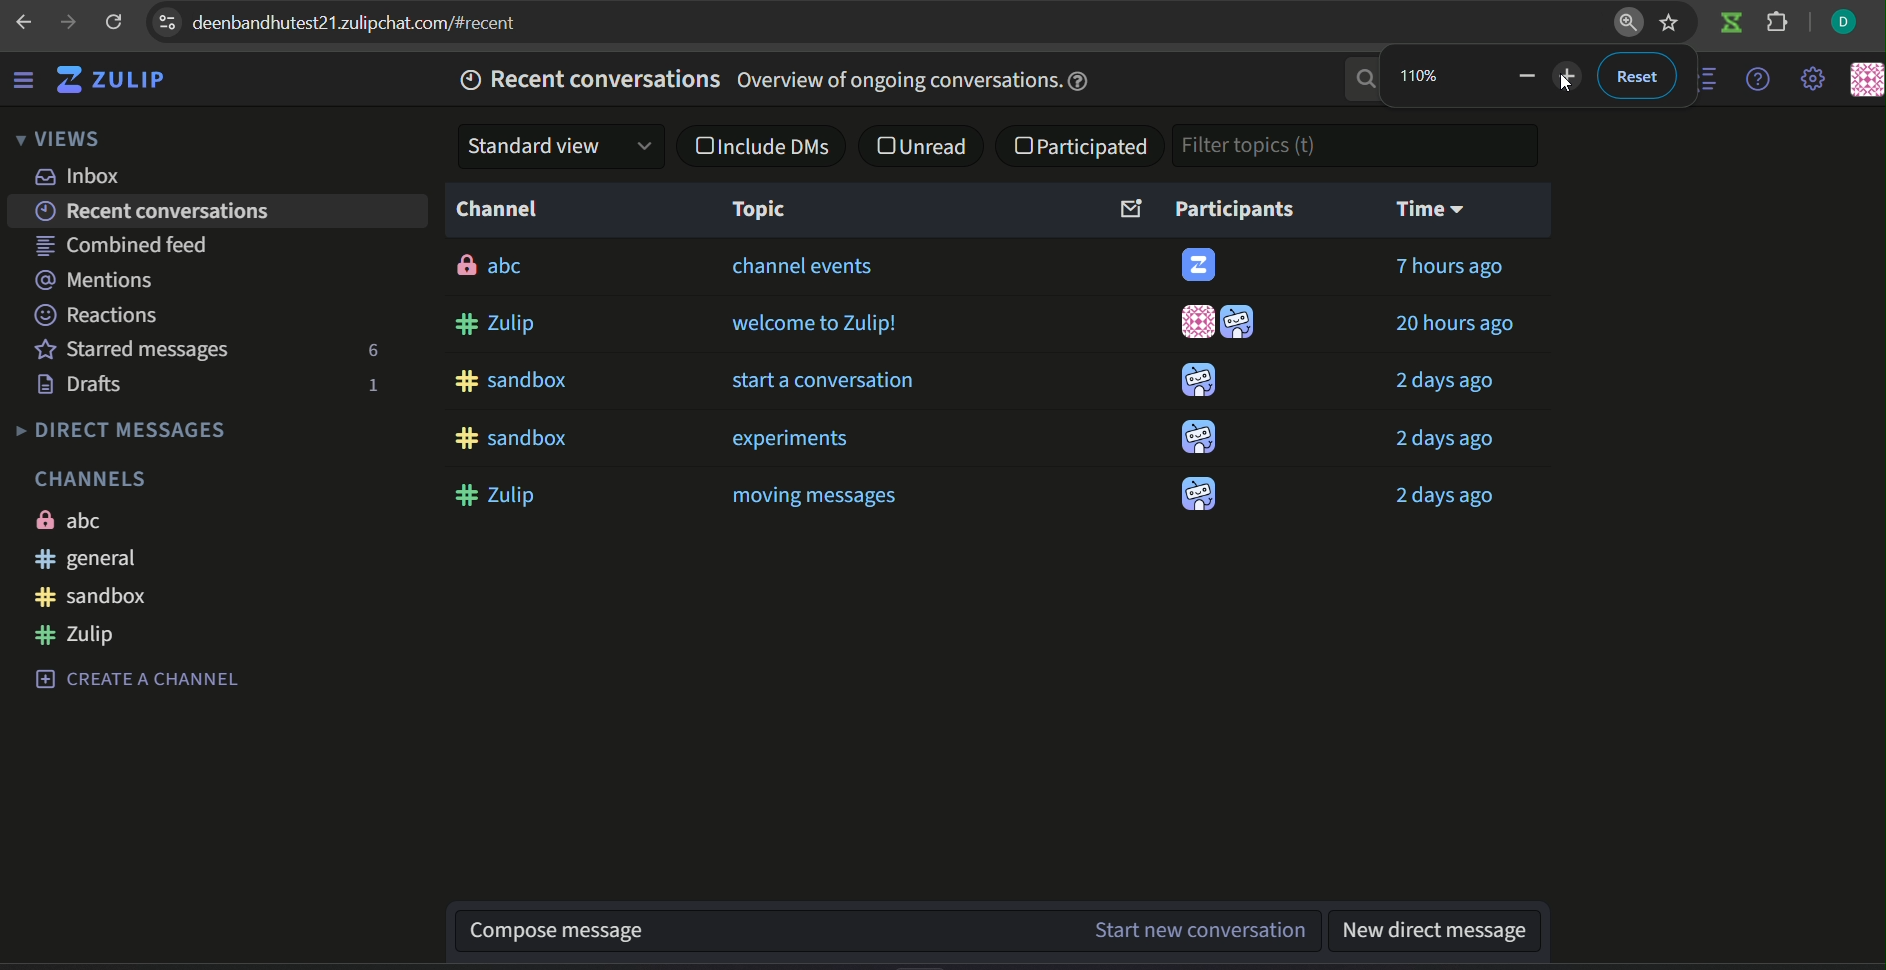 This screenshot has height=970, width=1886. I want to click on icon, so click(1194, 322).